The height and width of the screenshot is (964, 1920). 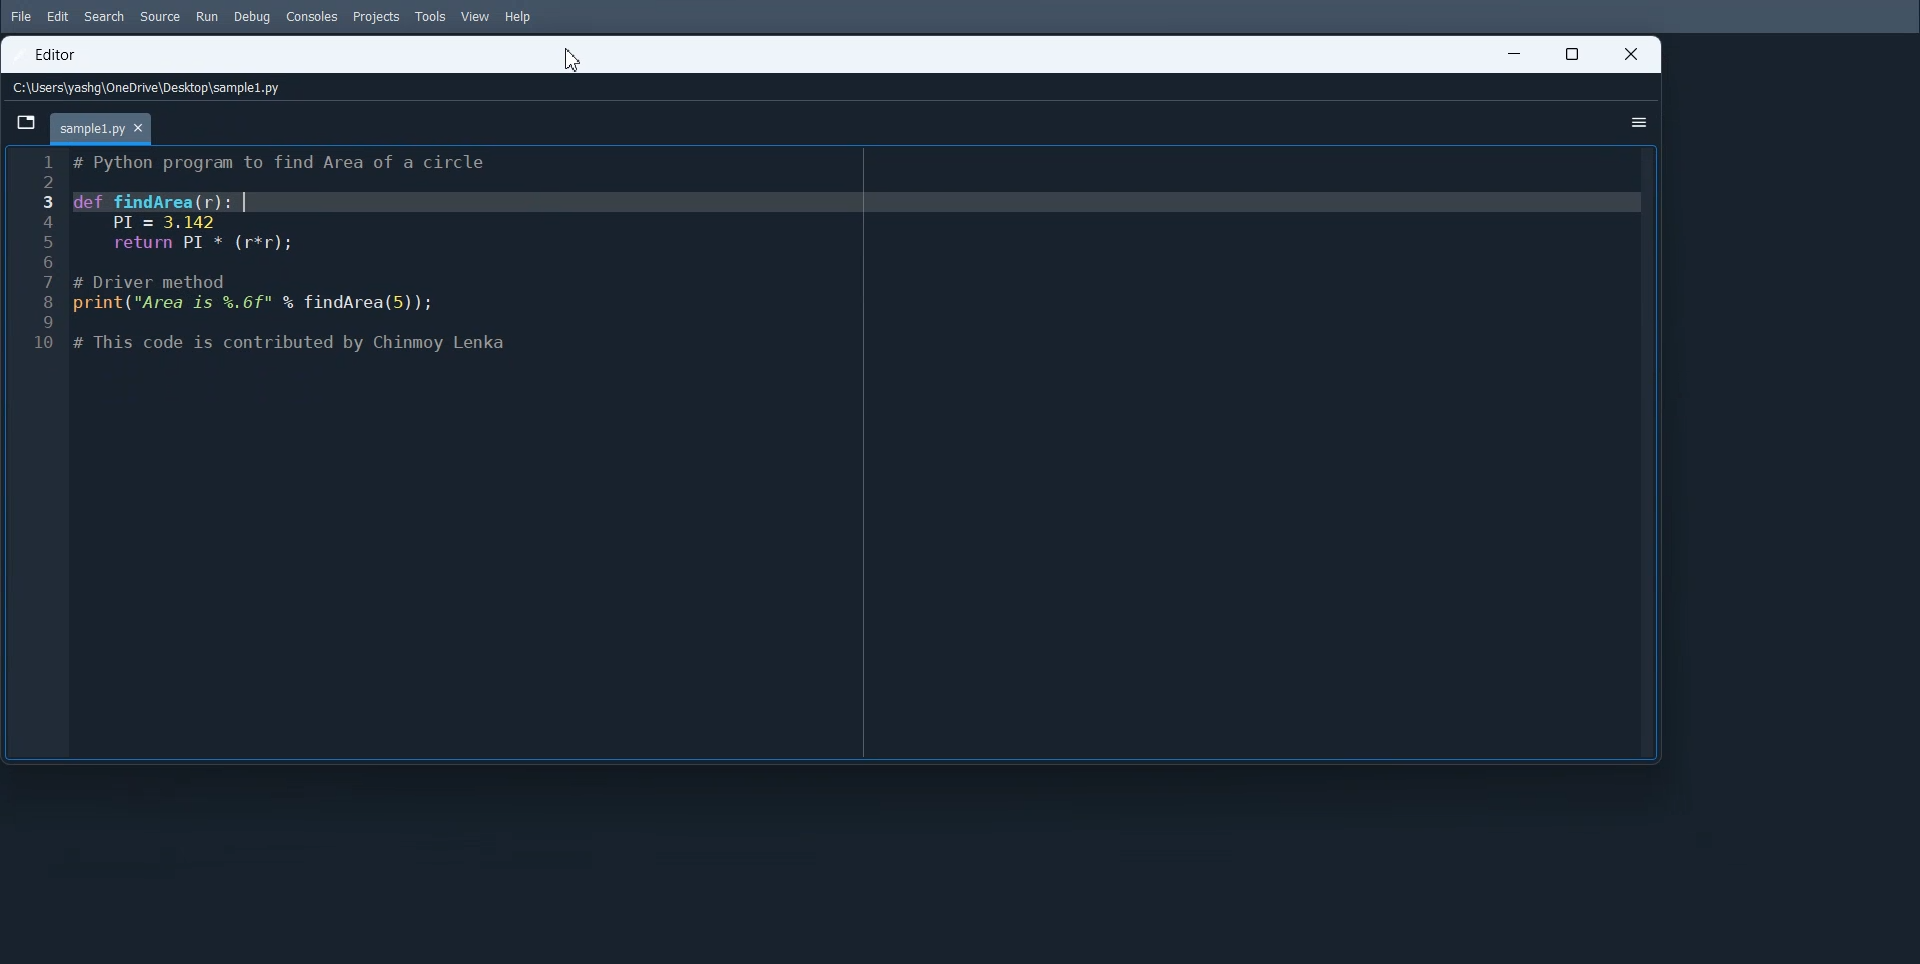 What do you see at coordinates (60, 54) in the screenshot?
I see `Editor` at bounding box center [60, 54].